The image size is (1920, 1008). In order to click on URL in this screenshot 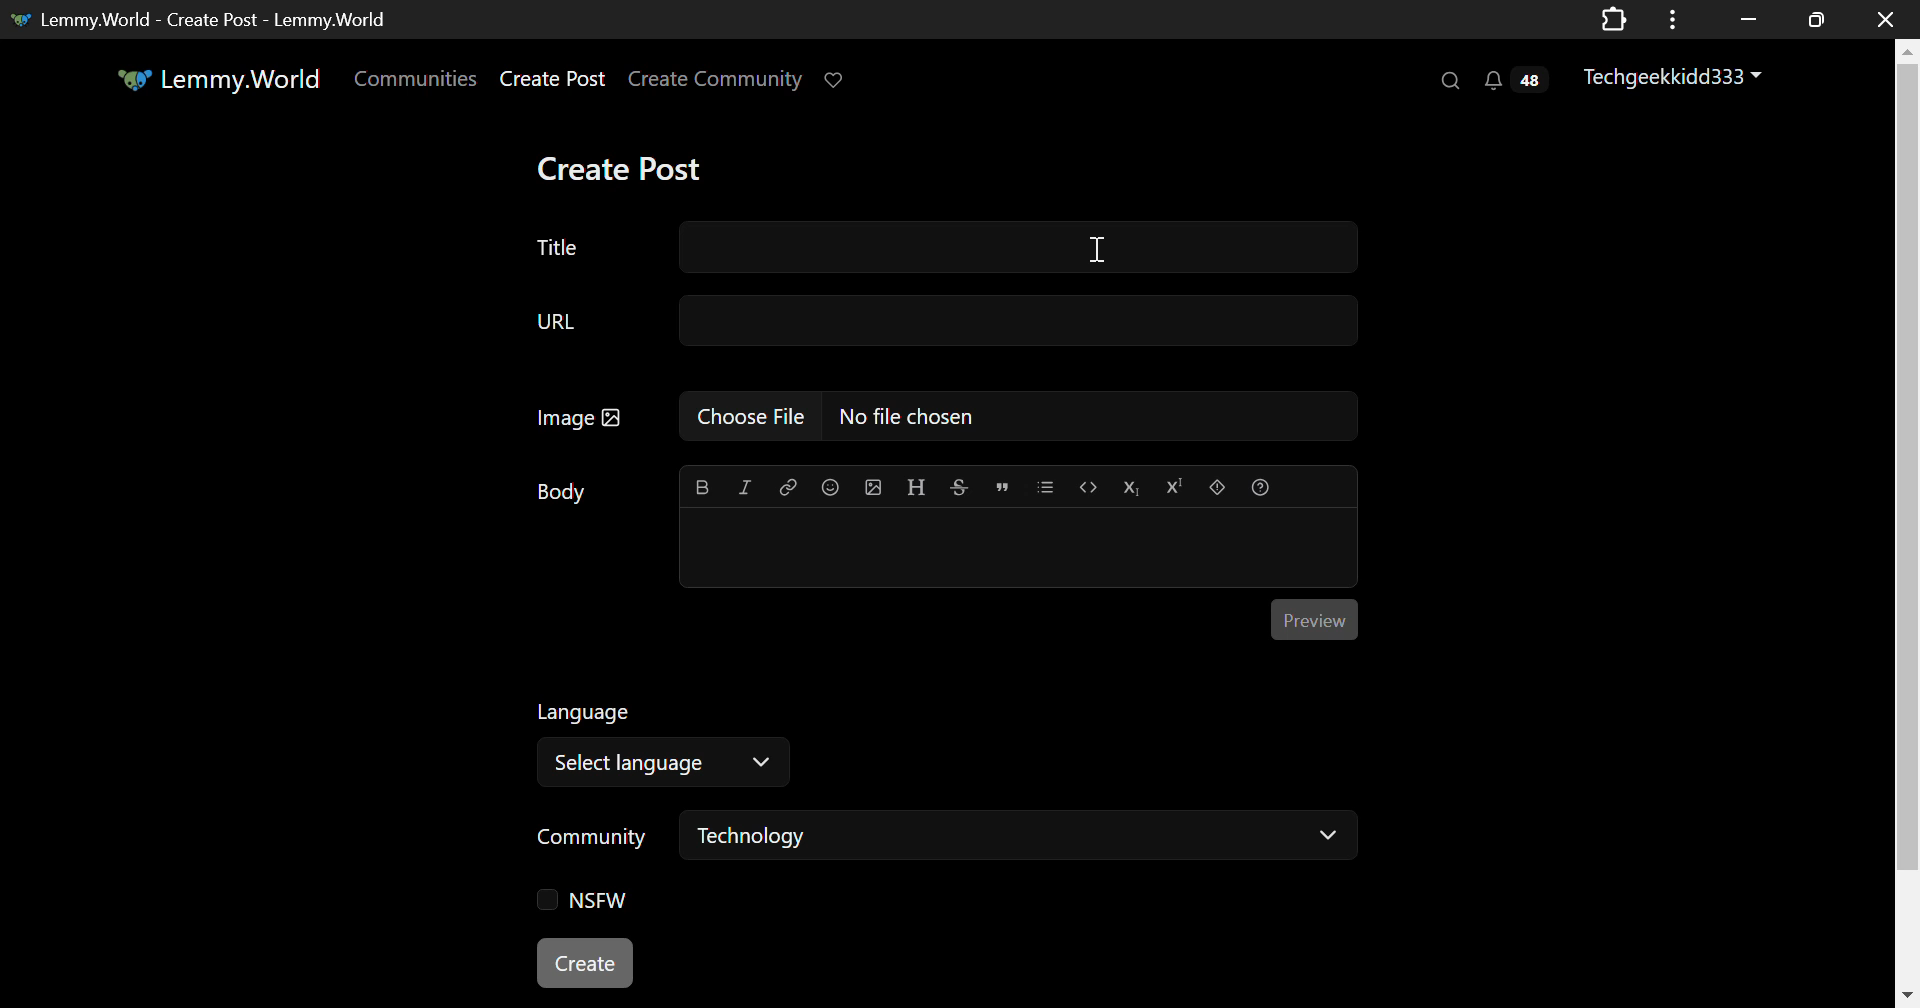, I will do `click(956, 320)`.